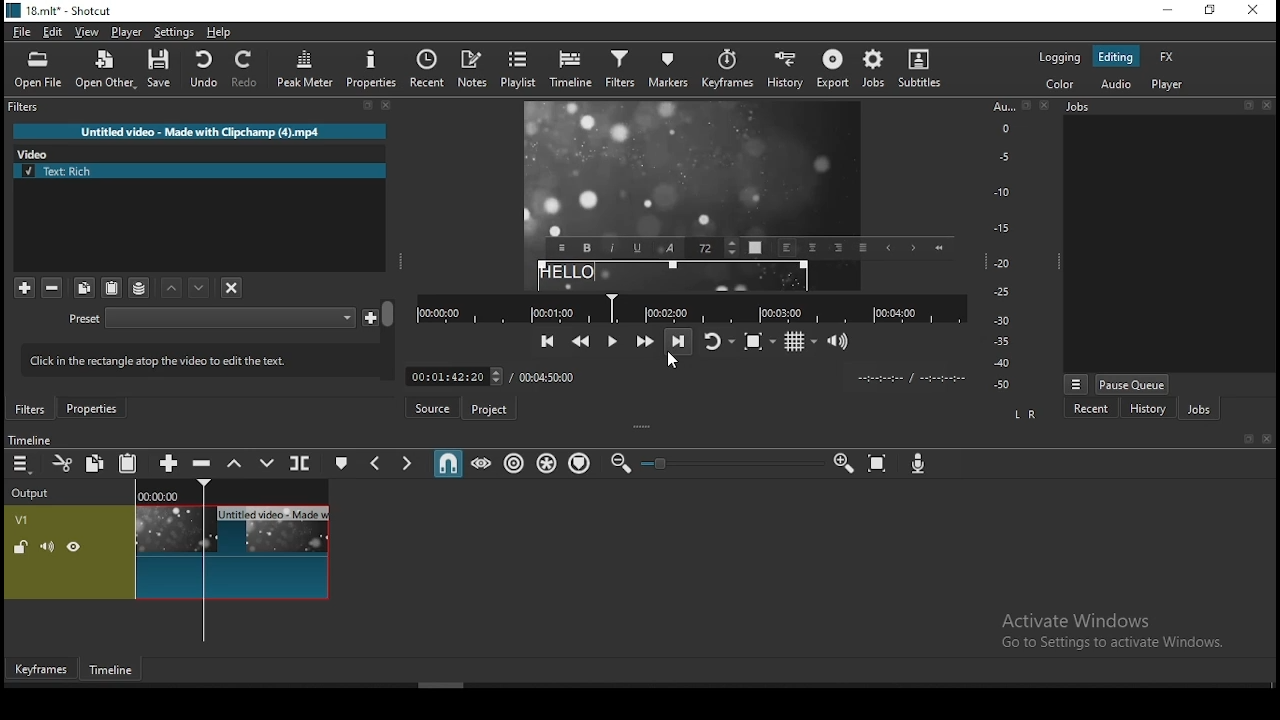  Describe the element at coordinates (714, 248) in the screenshot. I see `Font Size` at that location.